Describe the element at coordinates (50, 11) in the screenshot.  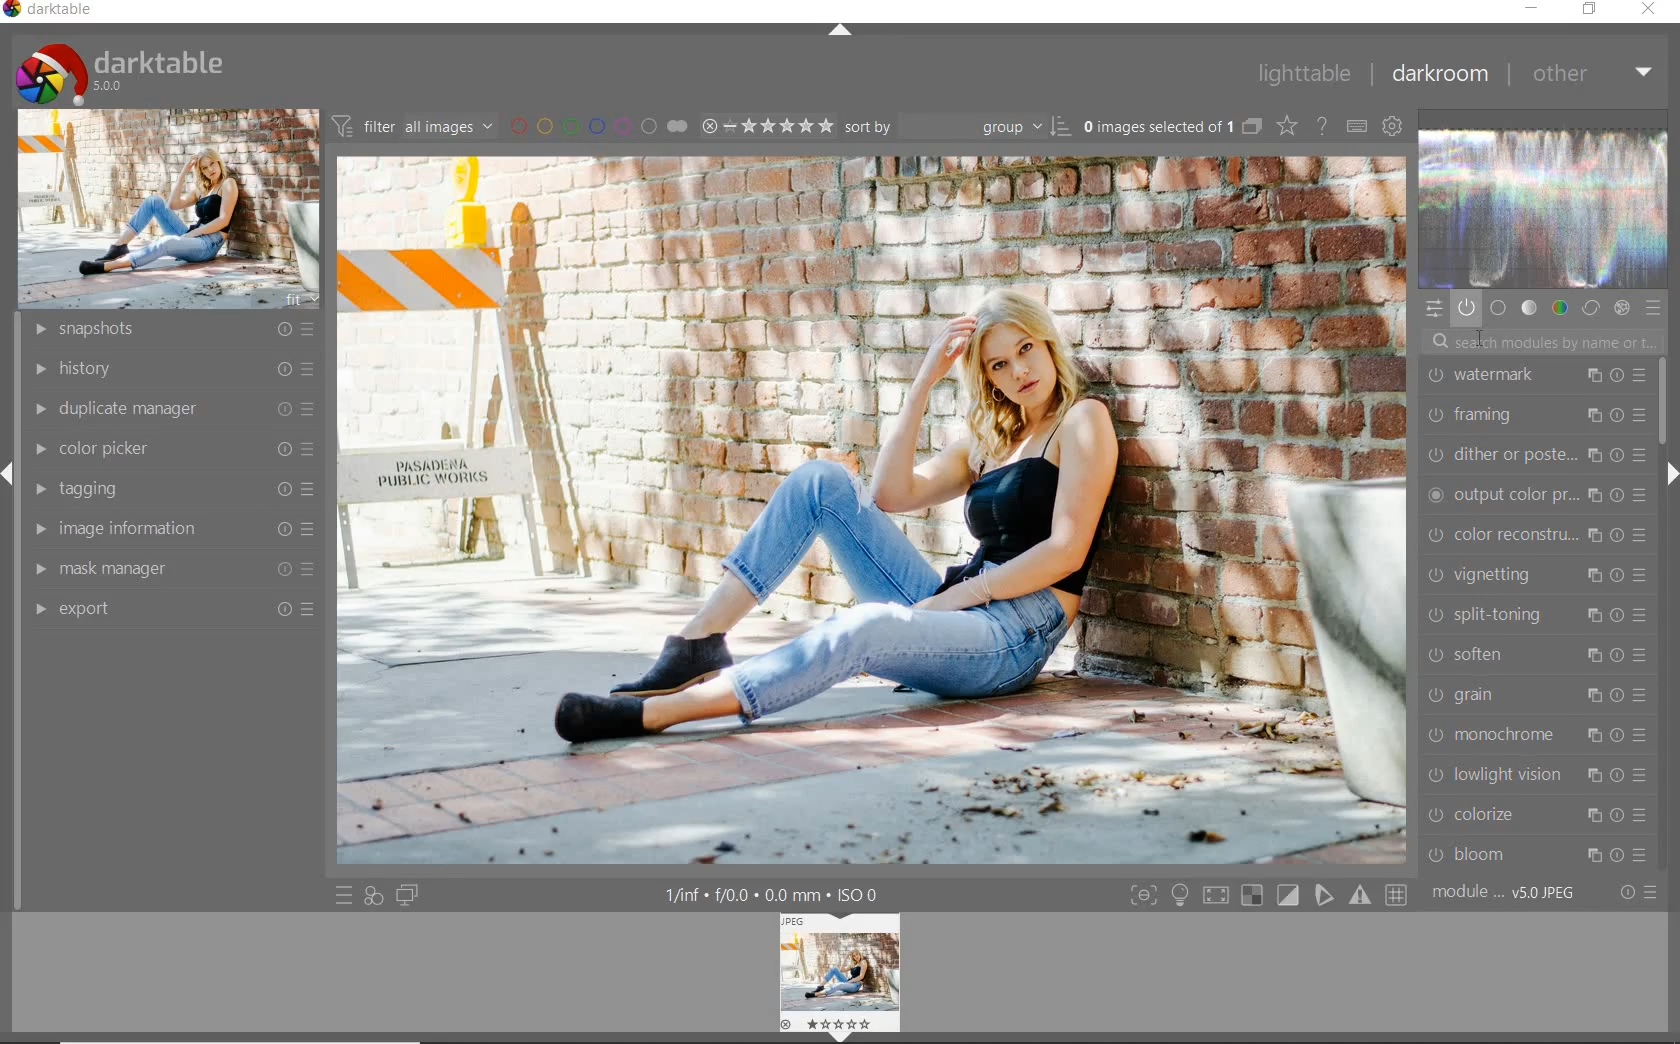
I see `system name` at that location.